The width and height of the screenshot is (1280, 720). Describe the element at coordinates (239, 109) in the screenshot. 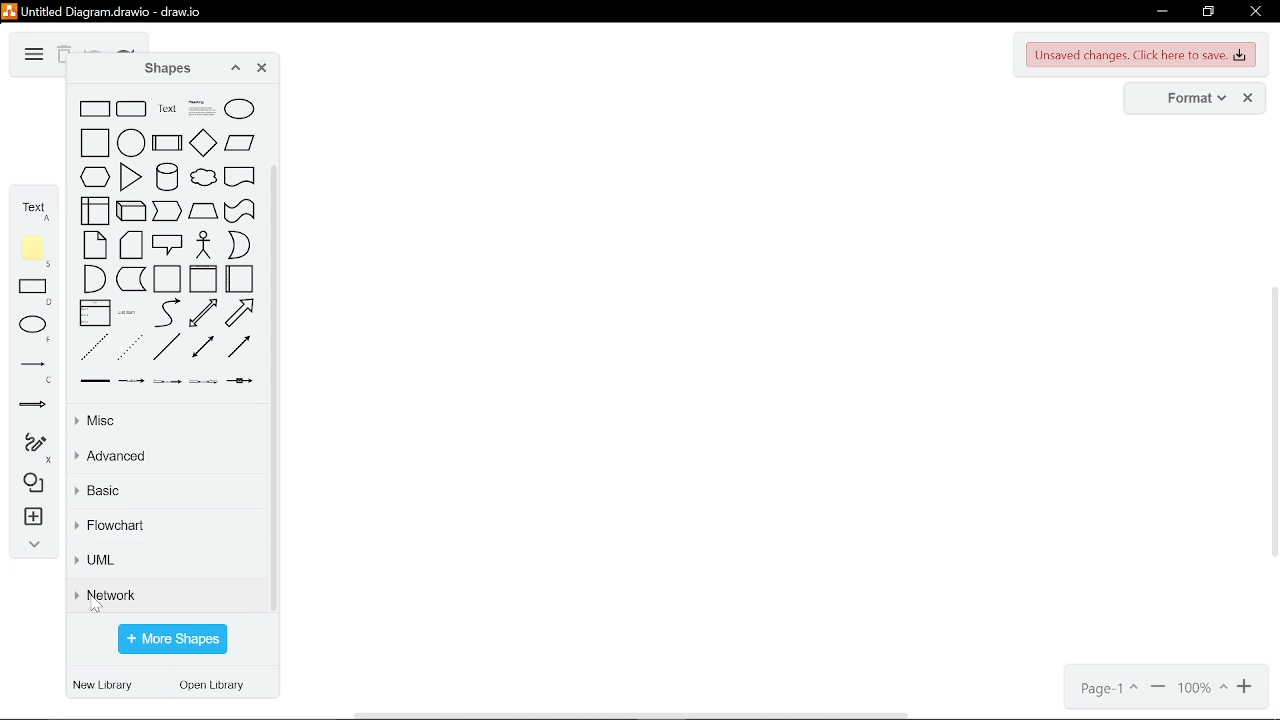

I see `ellipse` at that location.